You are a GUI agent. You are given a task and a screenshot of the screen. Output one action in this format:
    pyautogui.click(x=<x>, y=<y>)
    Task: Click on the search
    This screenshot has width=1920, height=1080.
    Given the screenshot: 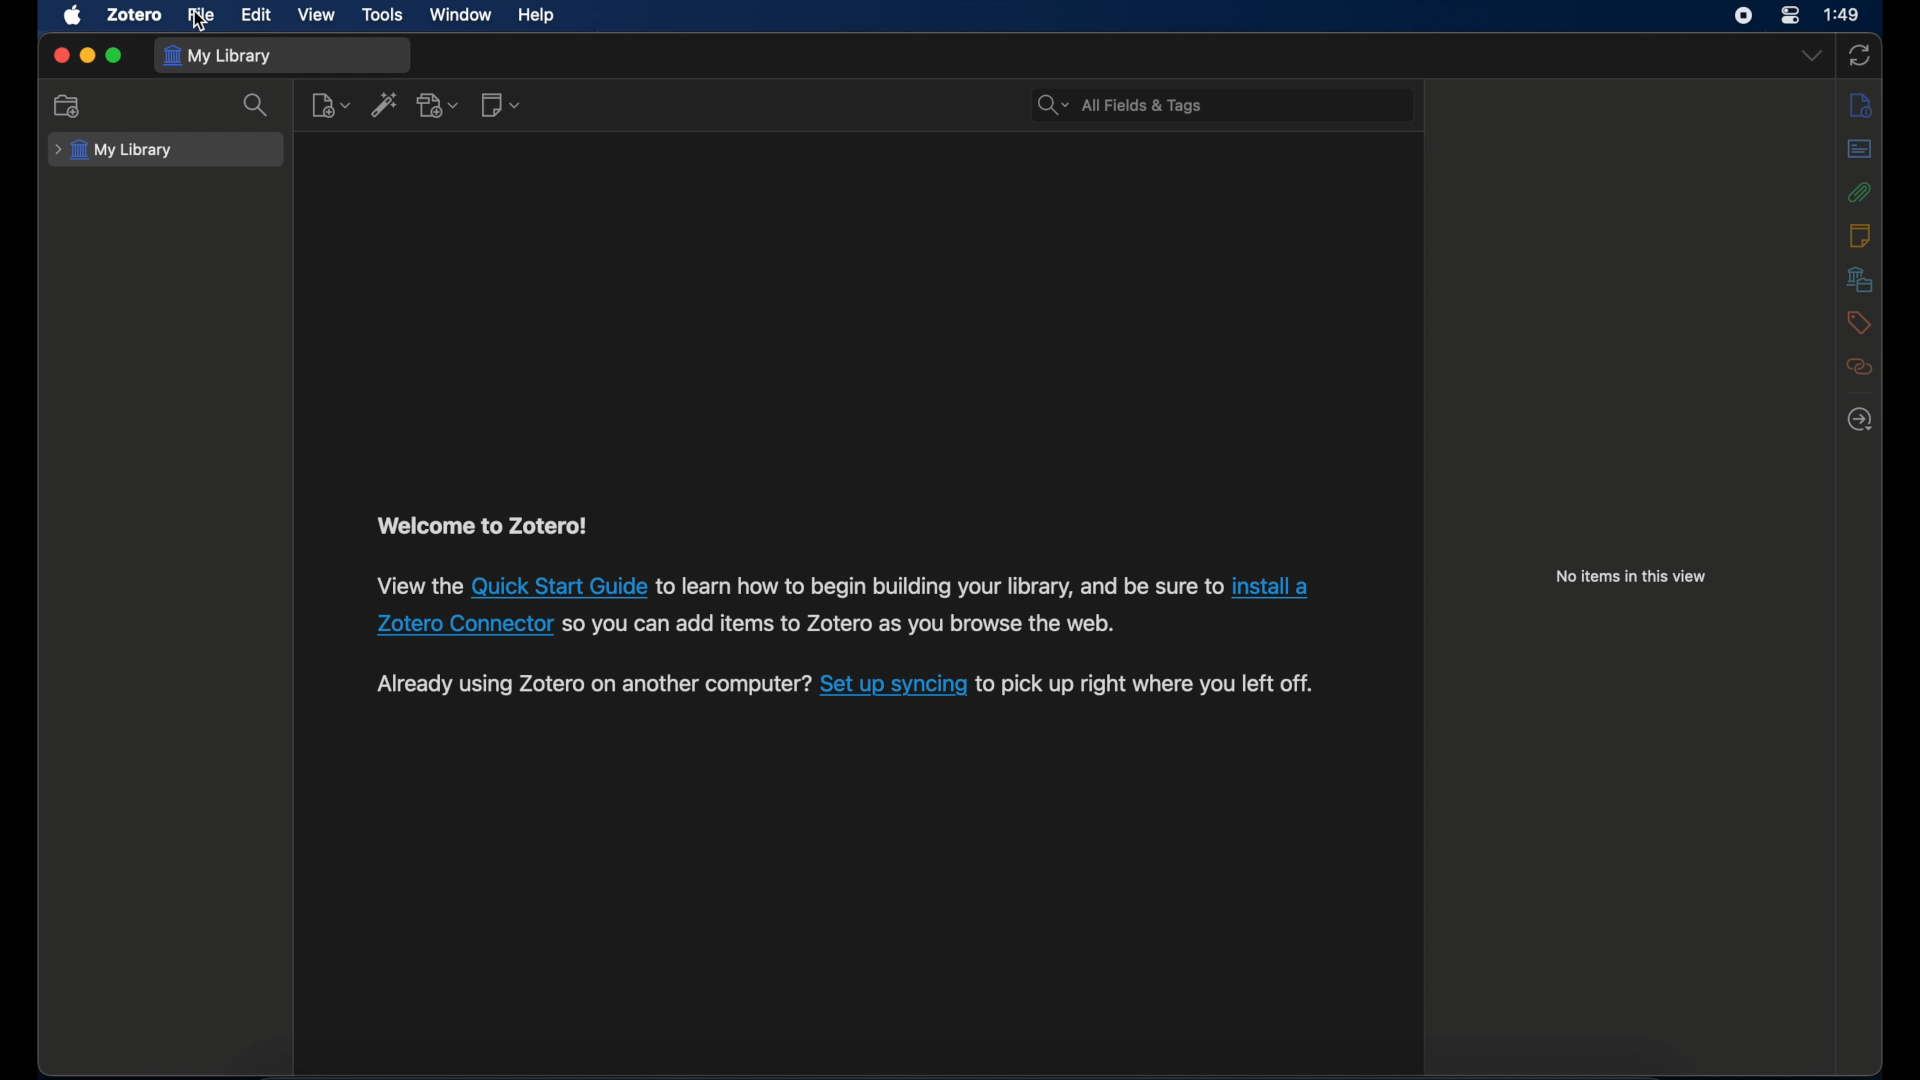 What is the action you would take?
    pyautogui.click(x=254, y=105)
    